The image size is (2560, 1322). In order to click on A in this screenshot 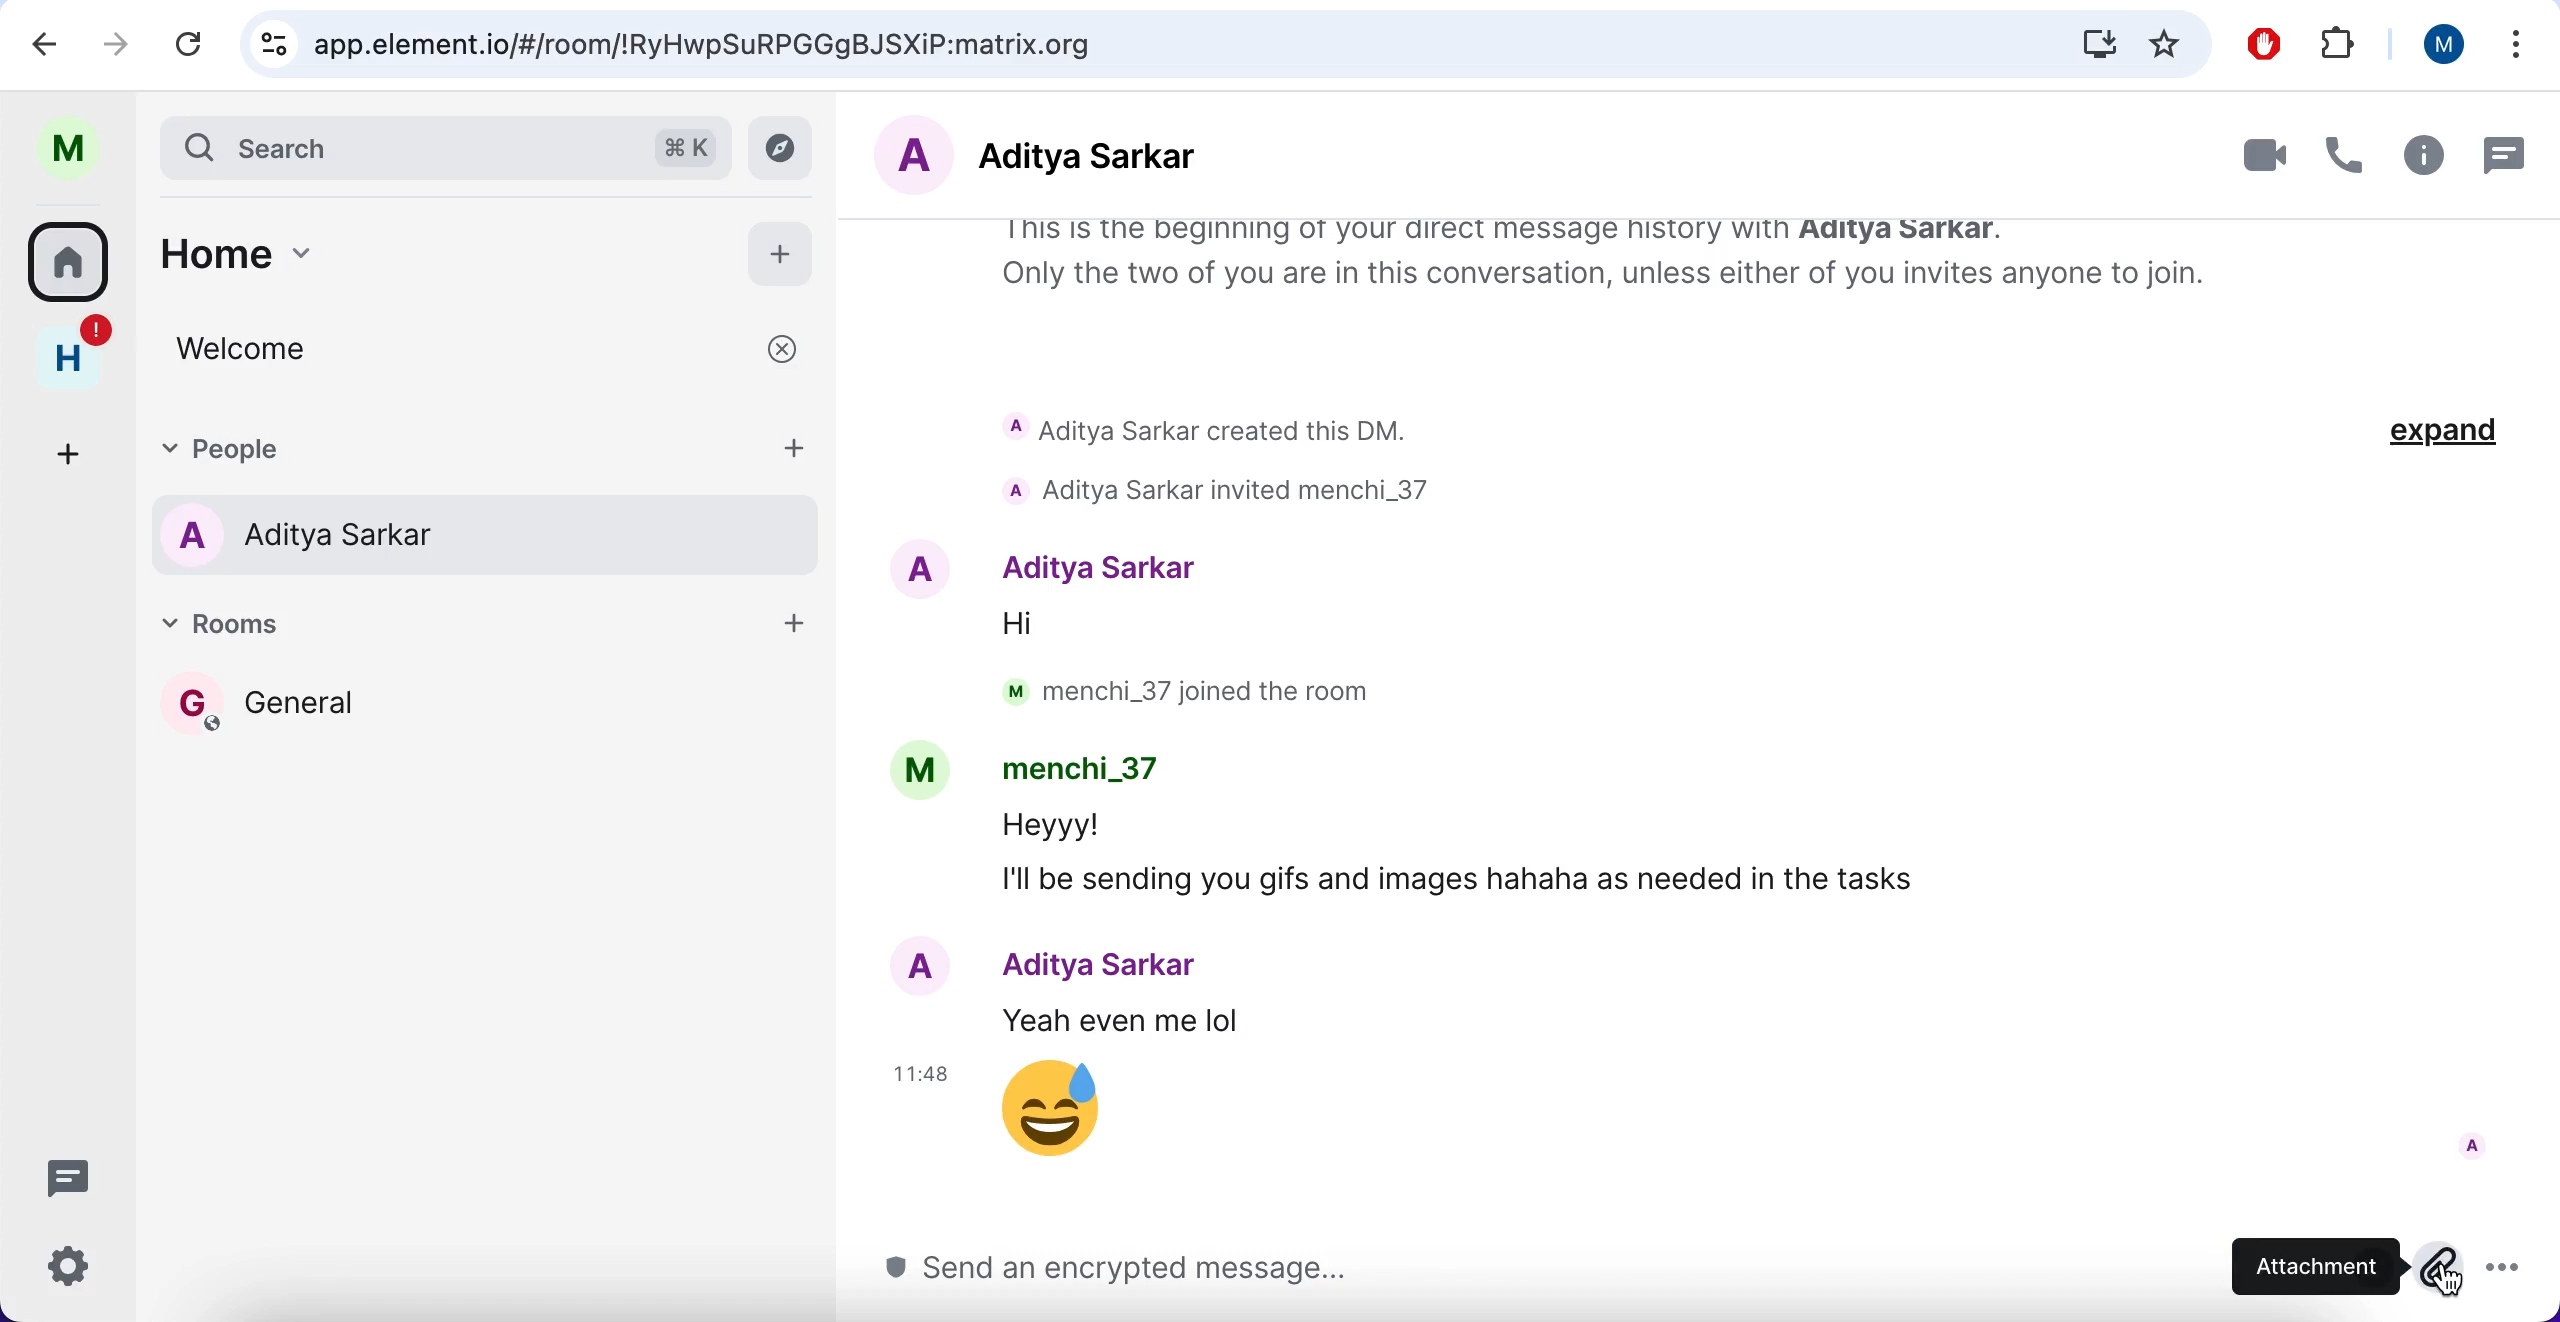, I will do `click(908, 571)`.